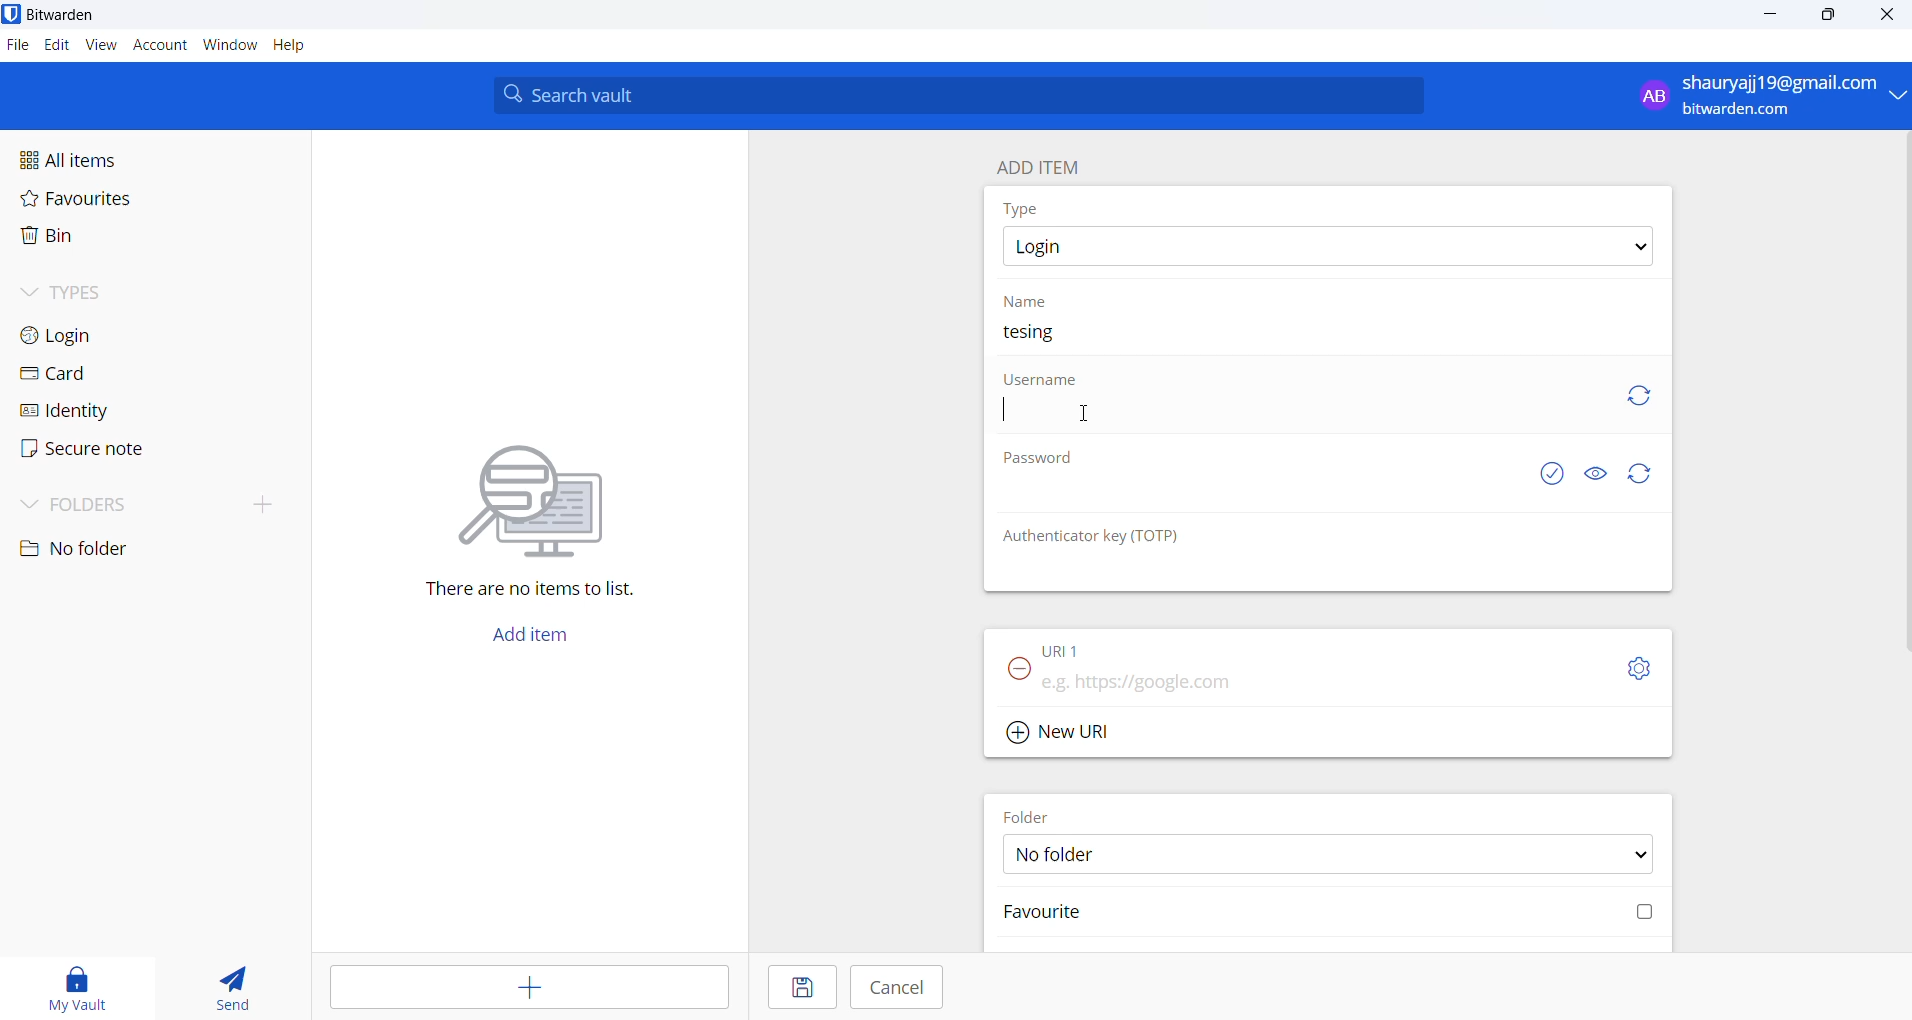  What do you see at coordinates (17, 46) in the screenshot?
I see `file` at bounding box center [17, 46].